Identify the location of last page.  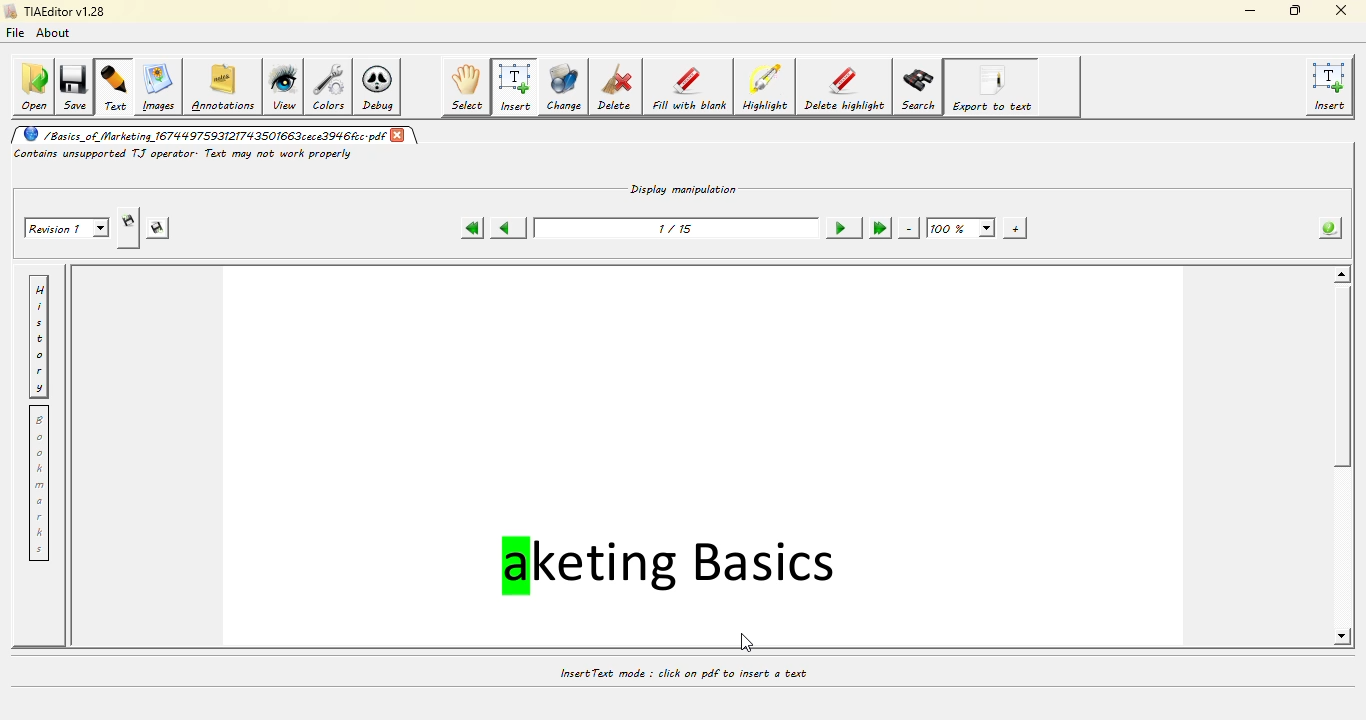
(878, 227).